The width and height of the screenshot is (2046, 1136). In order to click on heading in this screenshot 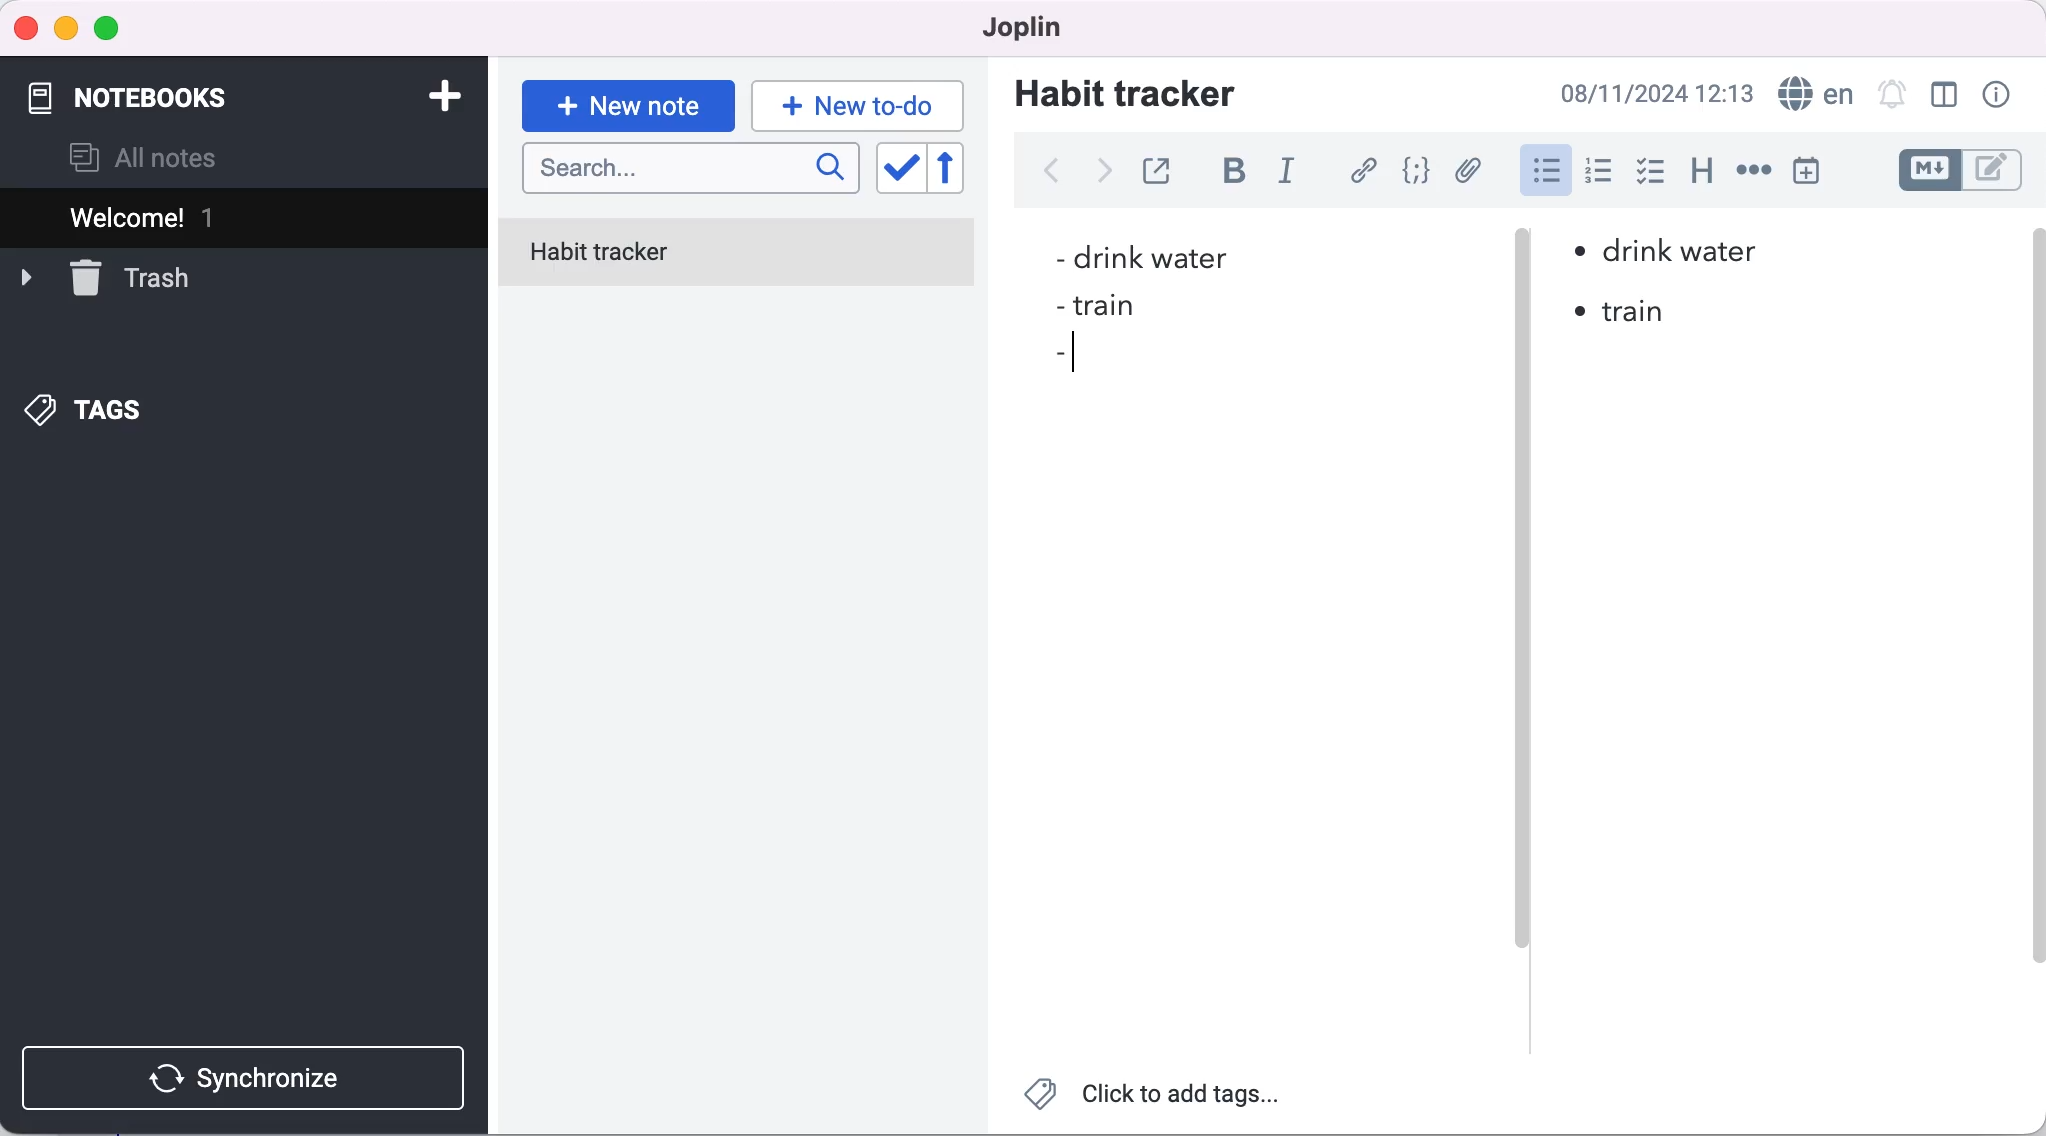, I will do `click(1703, 172)`.